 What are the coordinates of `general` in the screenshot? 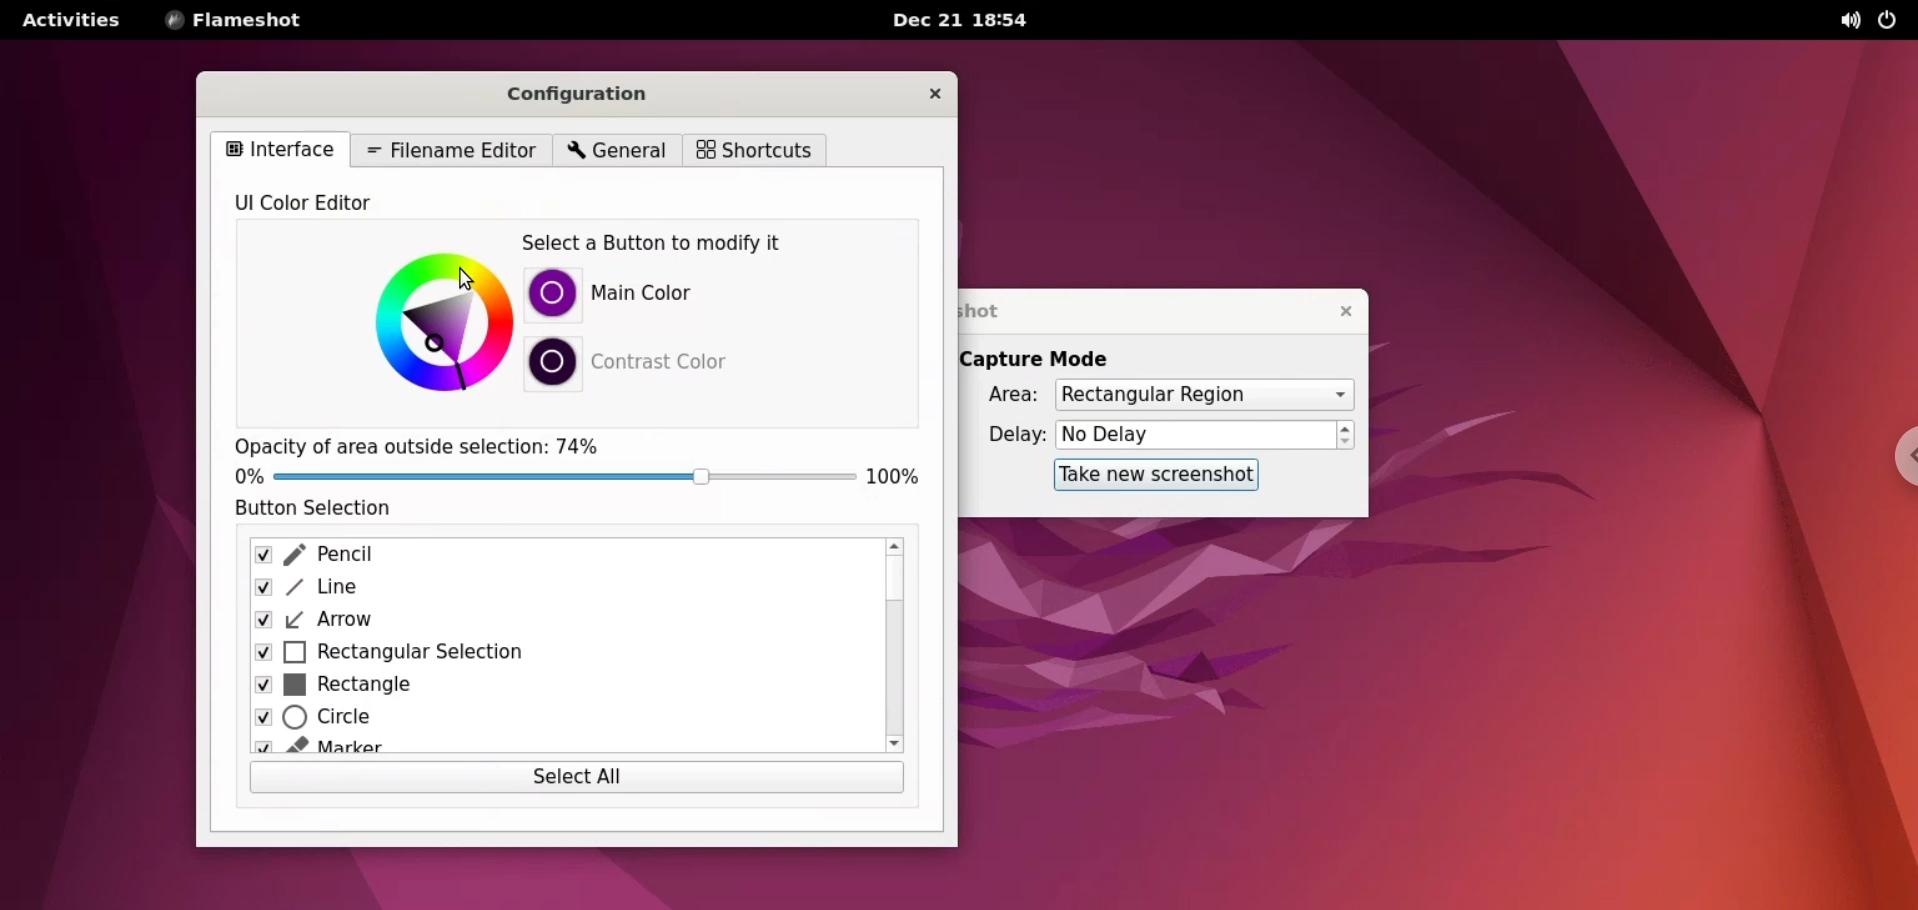 It's located at (614, 152).